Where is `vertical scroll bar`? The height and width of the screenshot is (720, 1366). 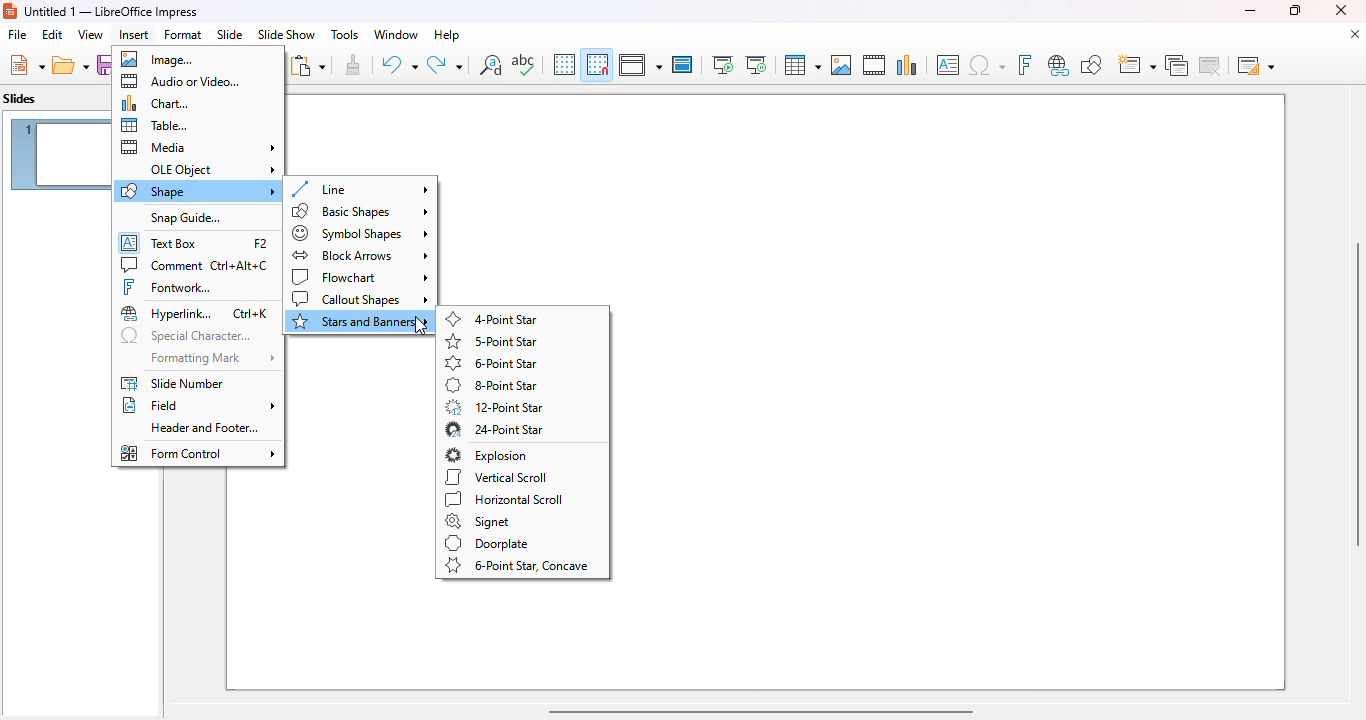 vertical scroll bar is located at coordinates (1354, 394).